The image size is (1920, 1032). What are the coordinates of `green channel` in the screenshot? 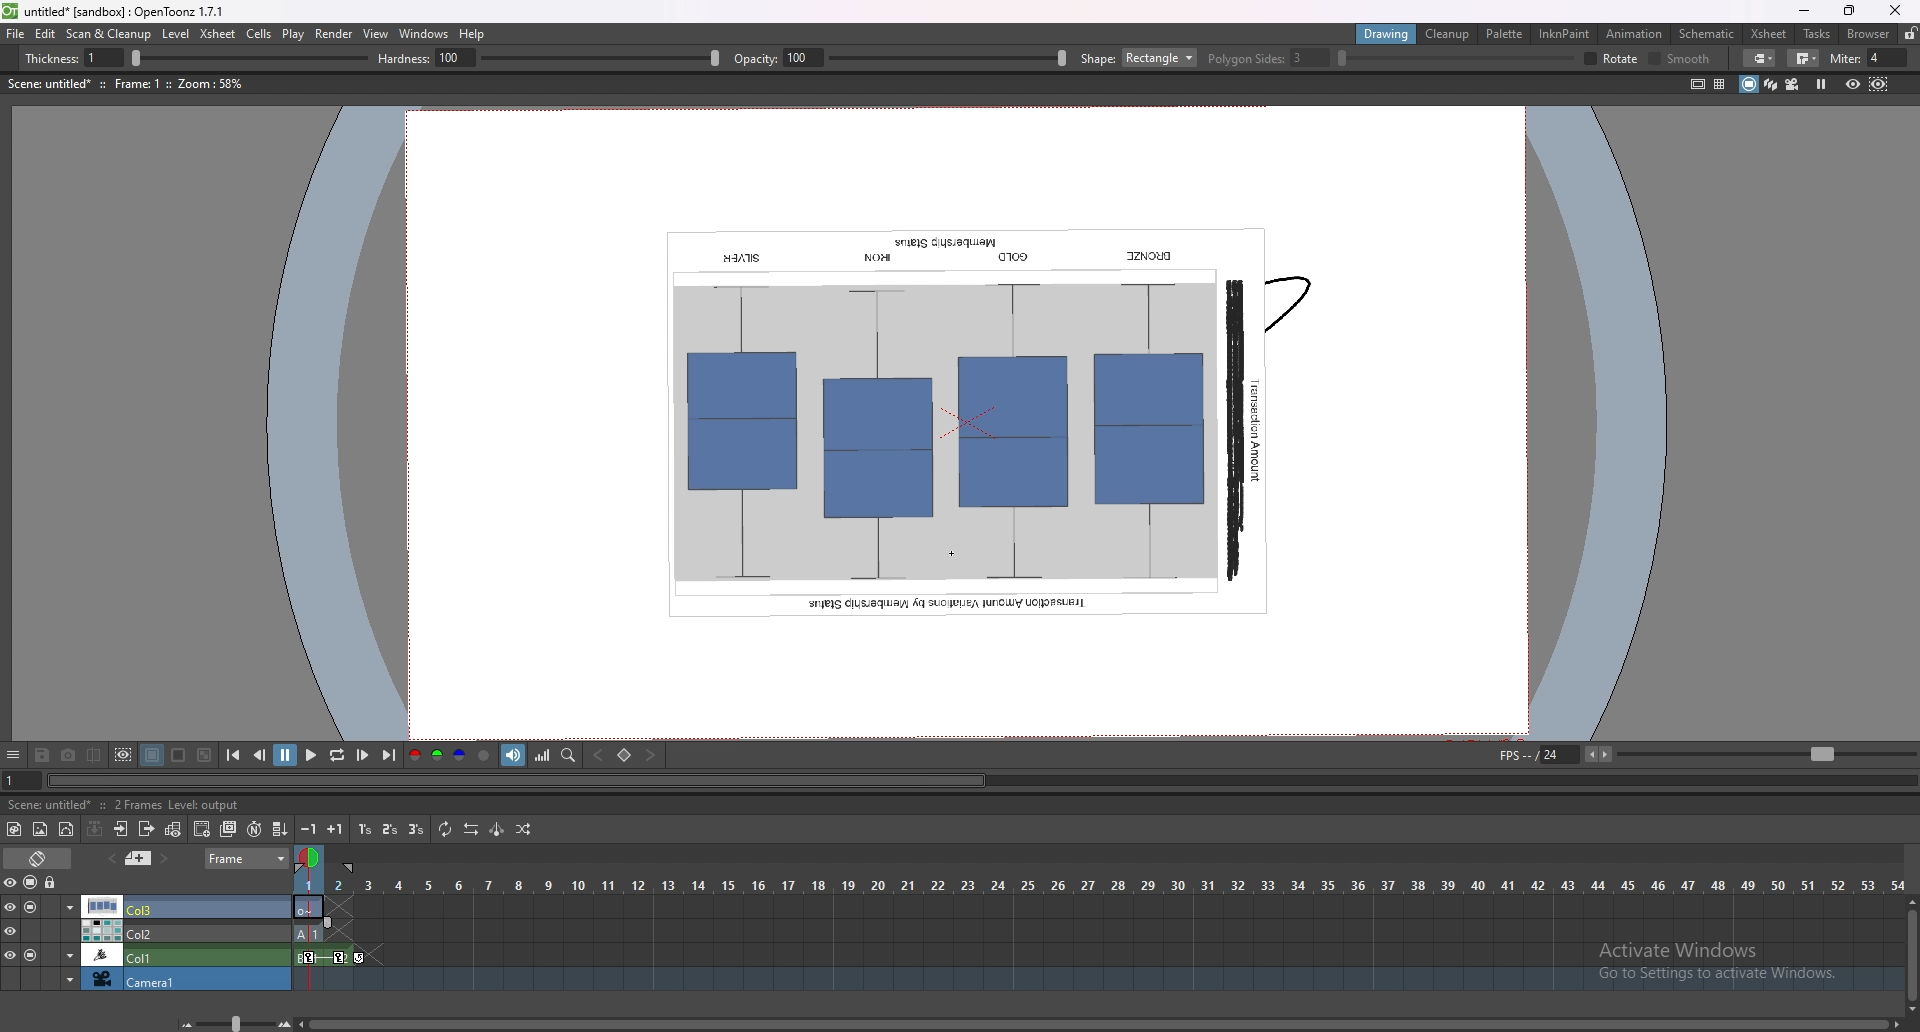 It's located at (436, 756).